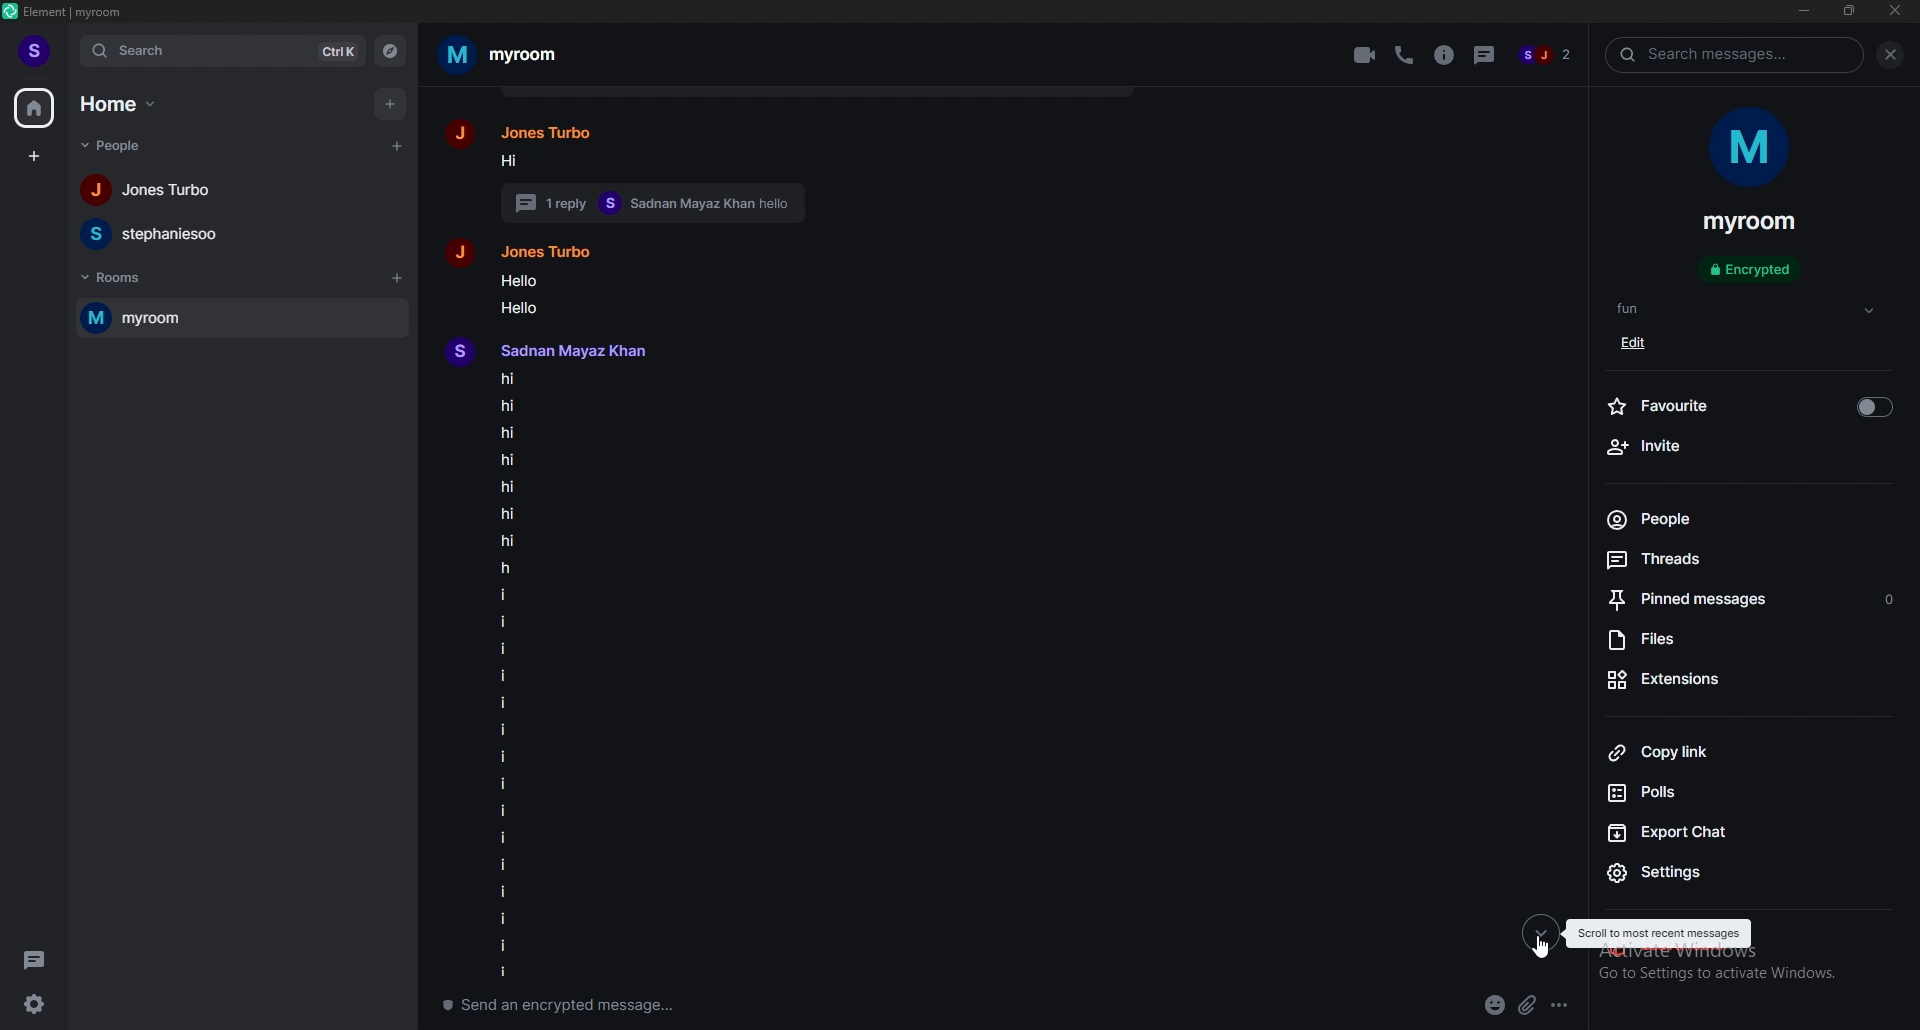 This screenshot has height=1030, width=1920. I want to click on send an encrypted message..., so click(632, 1008).